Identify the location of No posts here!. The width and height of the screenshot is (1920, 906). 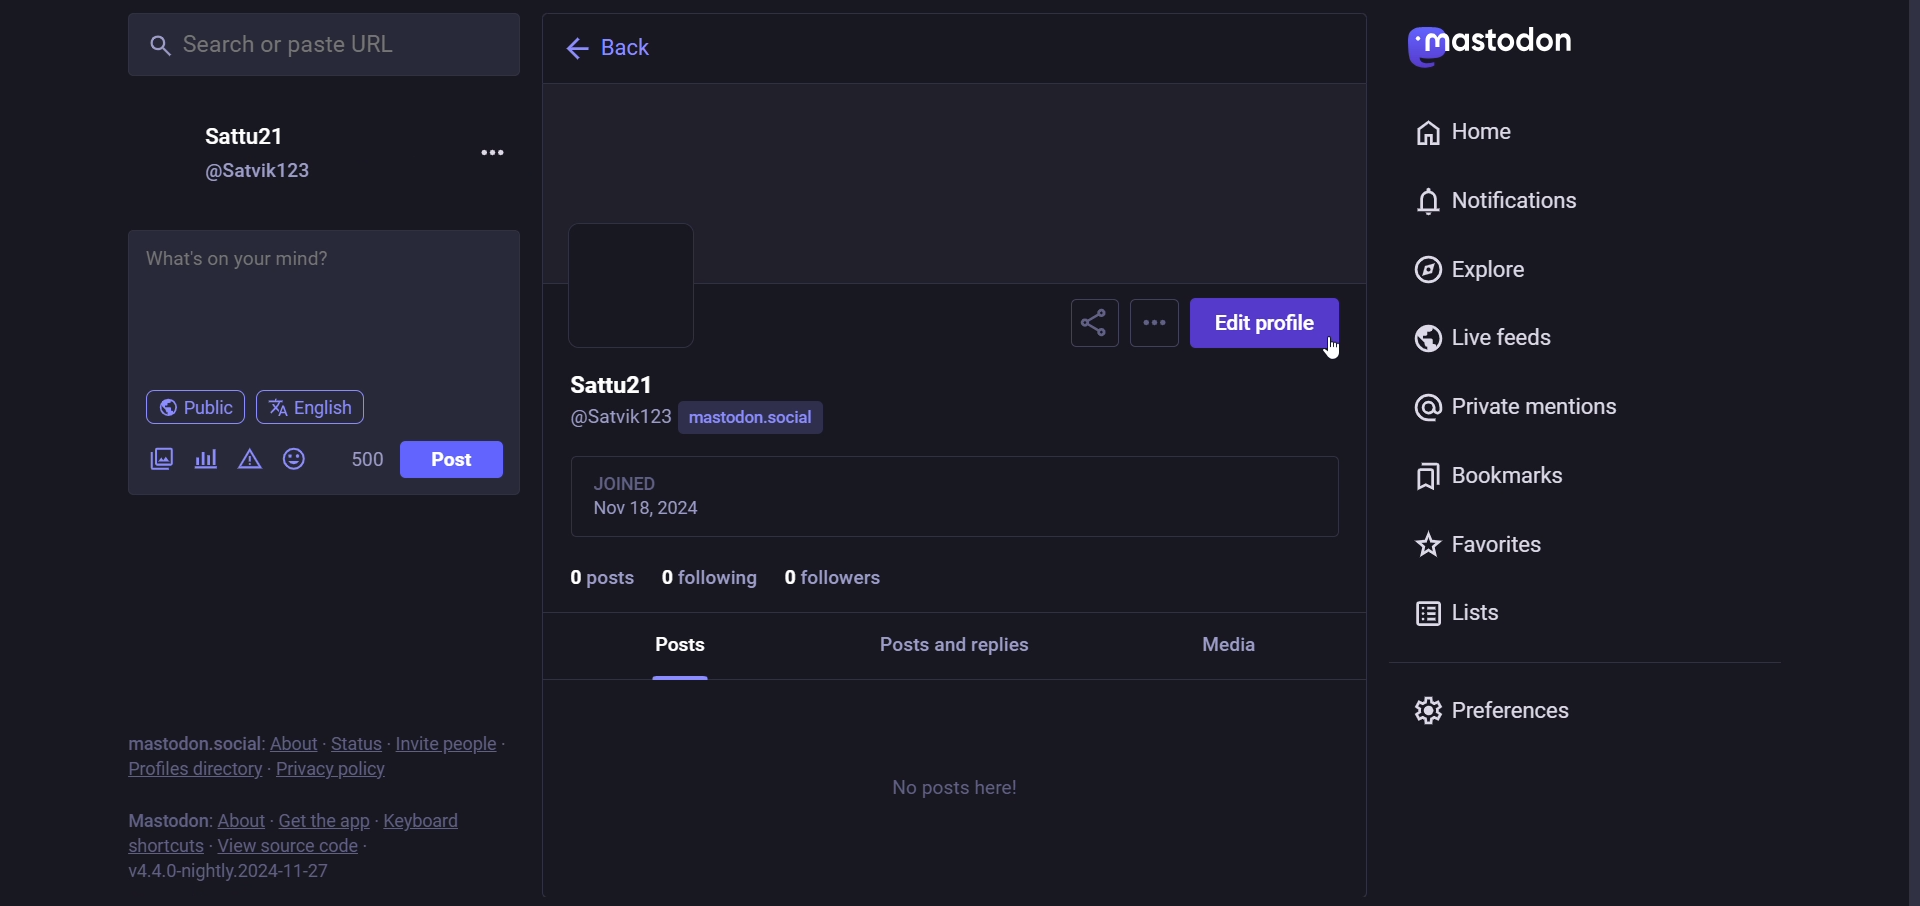
(956, 788).